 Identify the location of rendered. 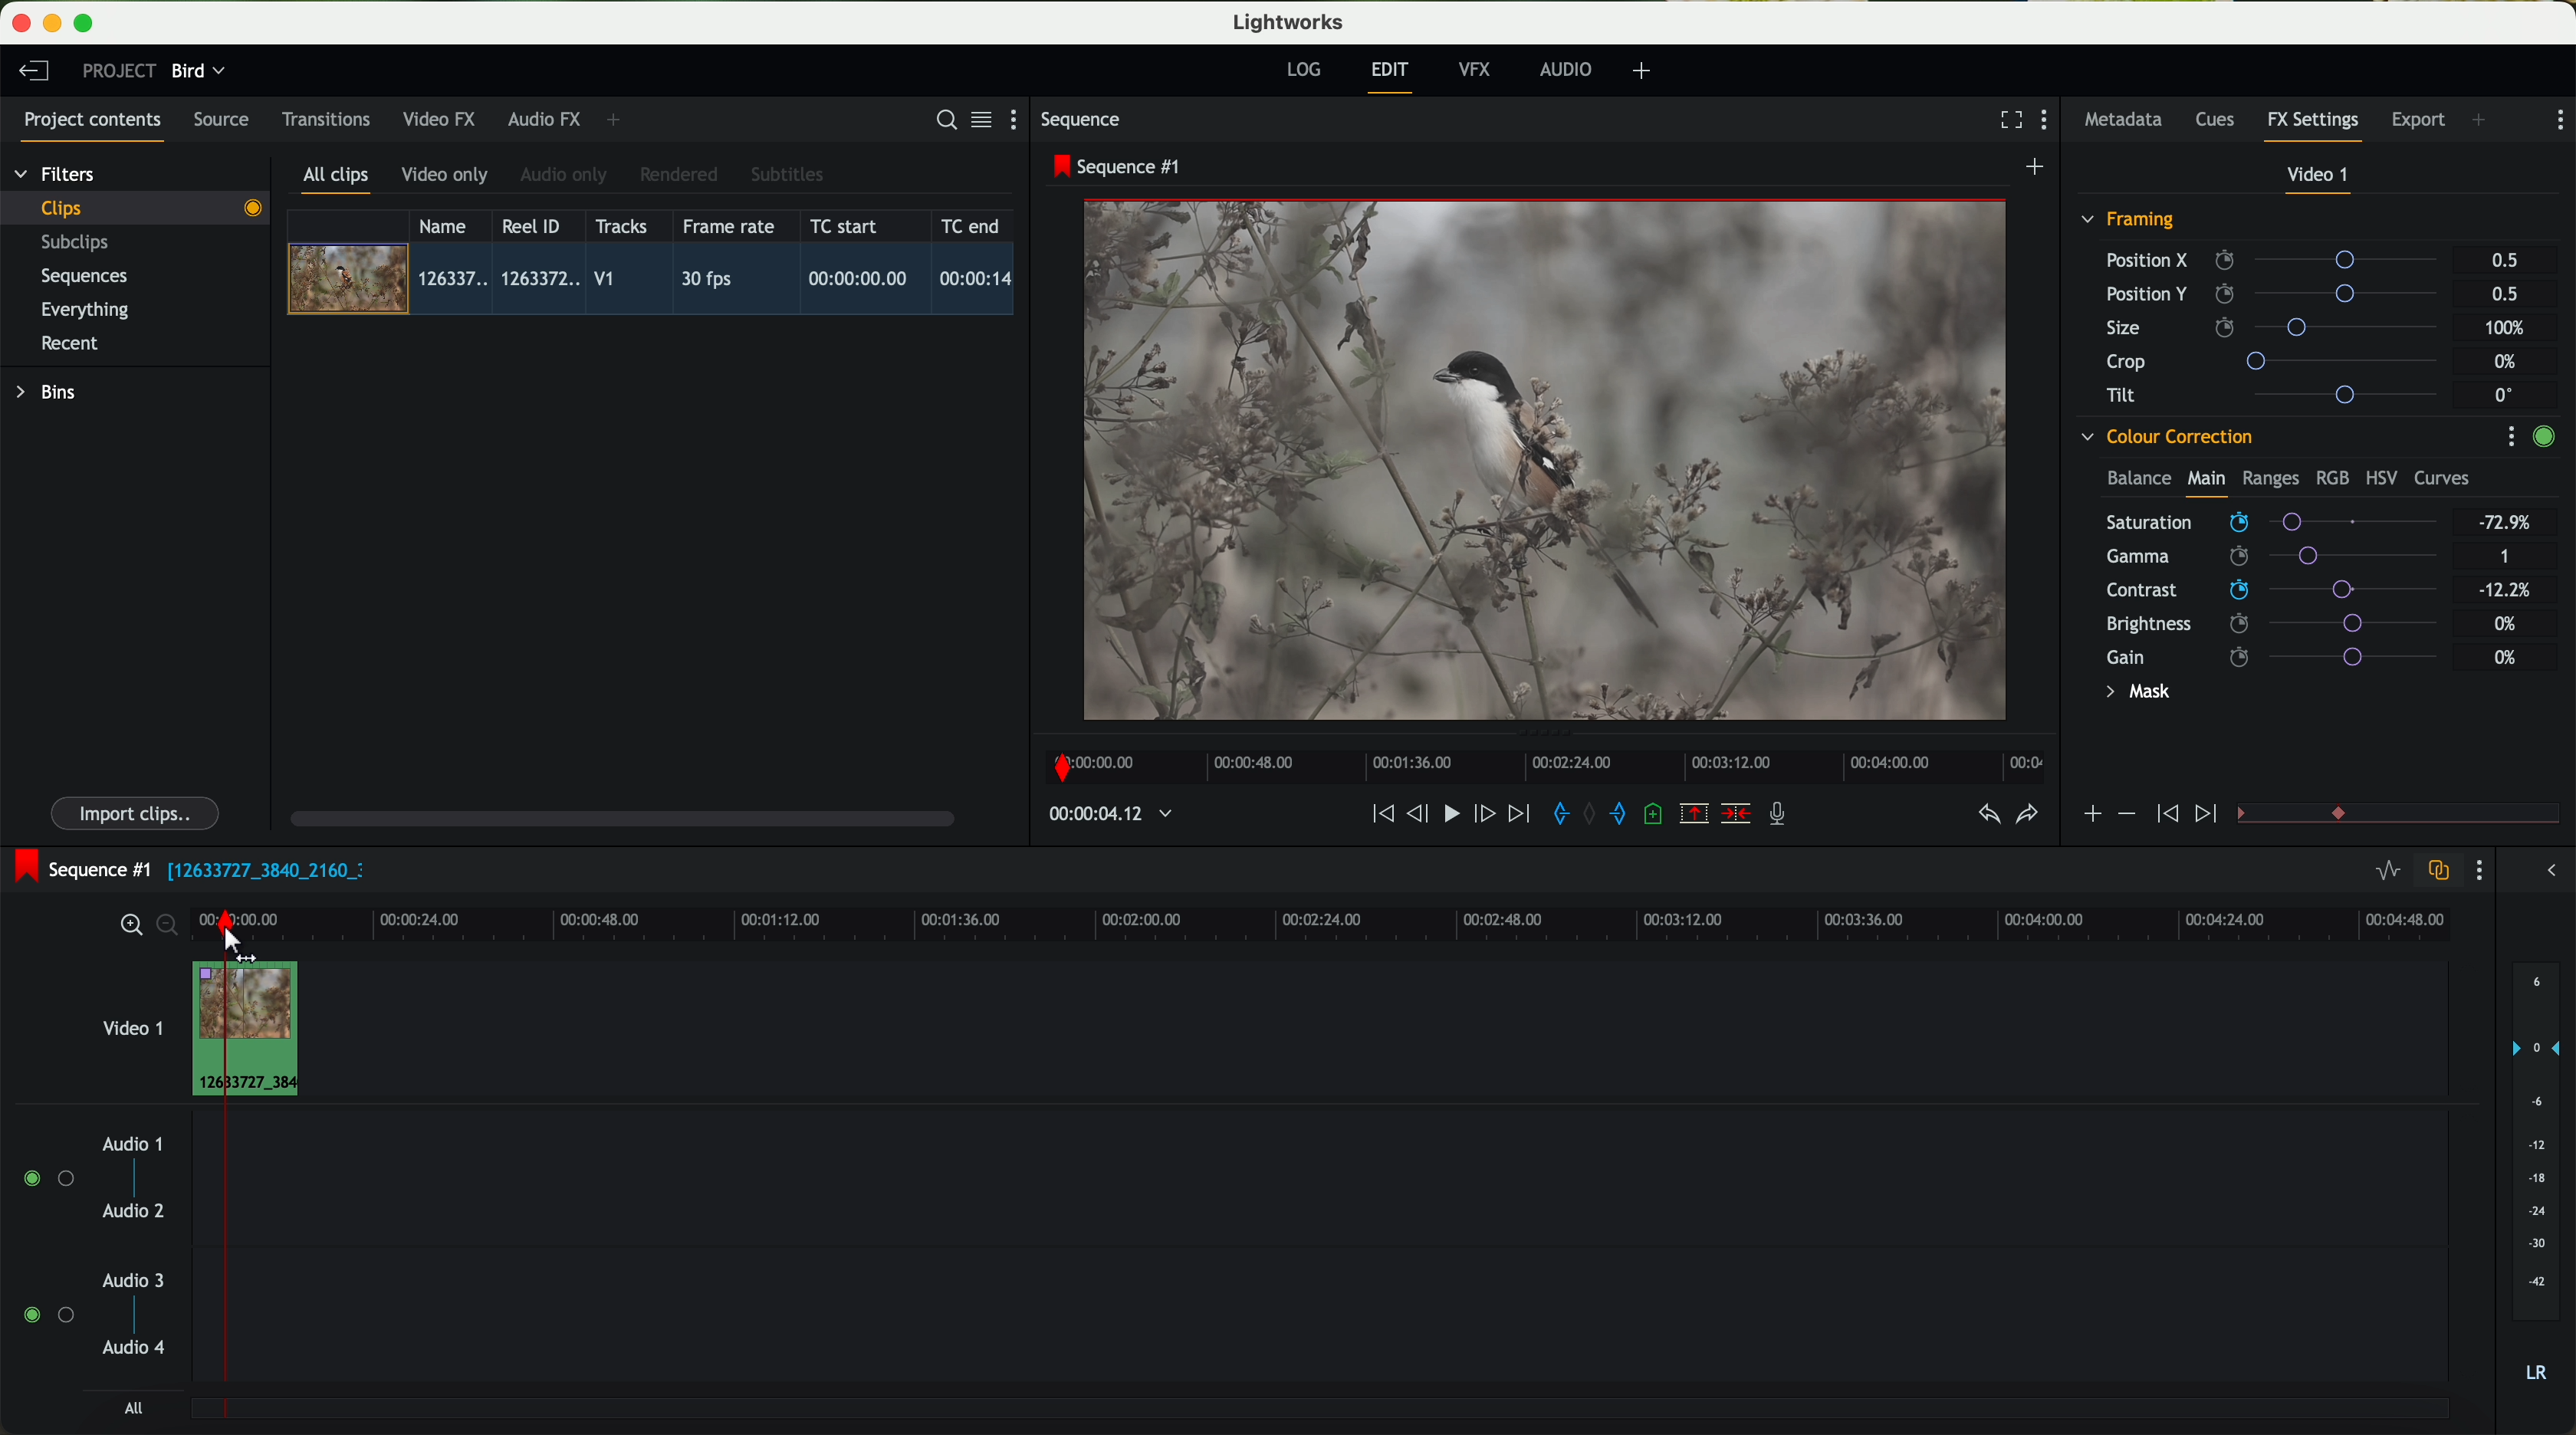
(680, 176).